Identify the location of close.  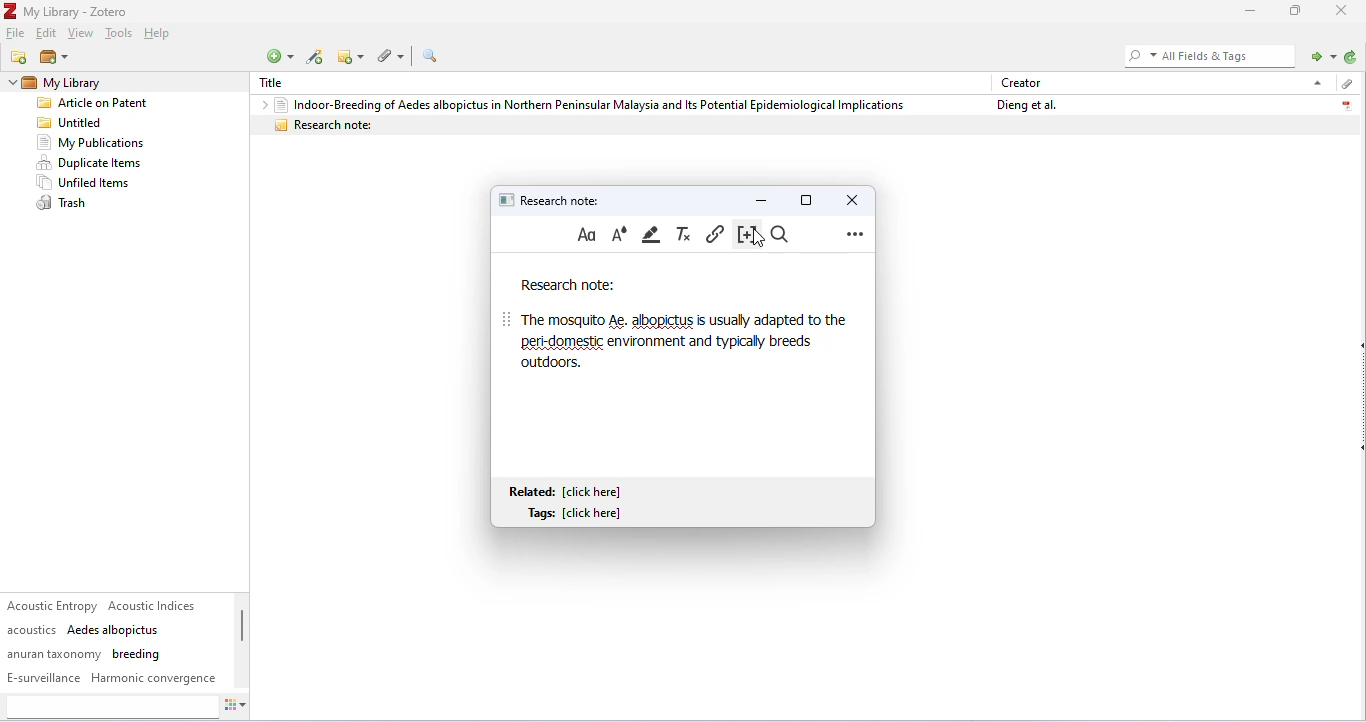
(849, 199).